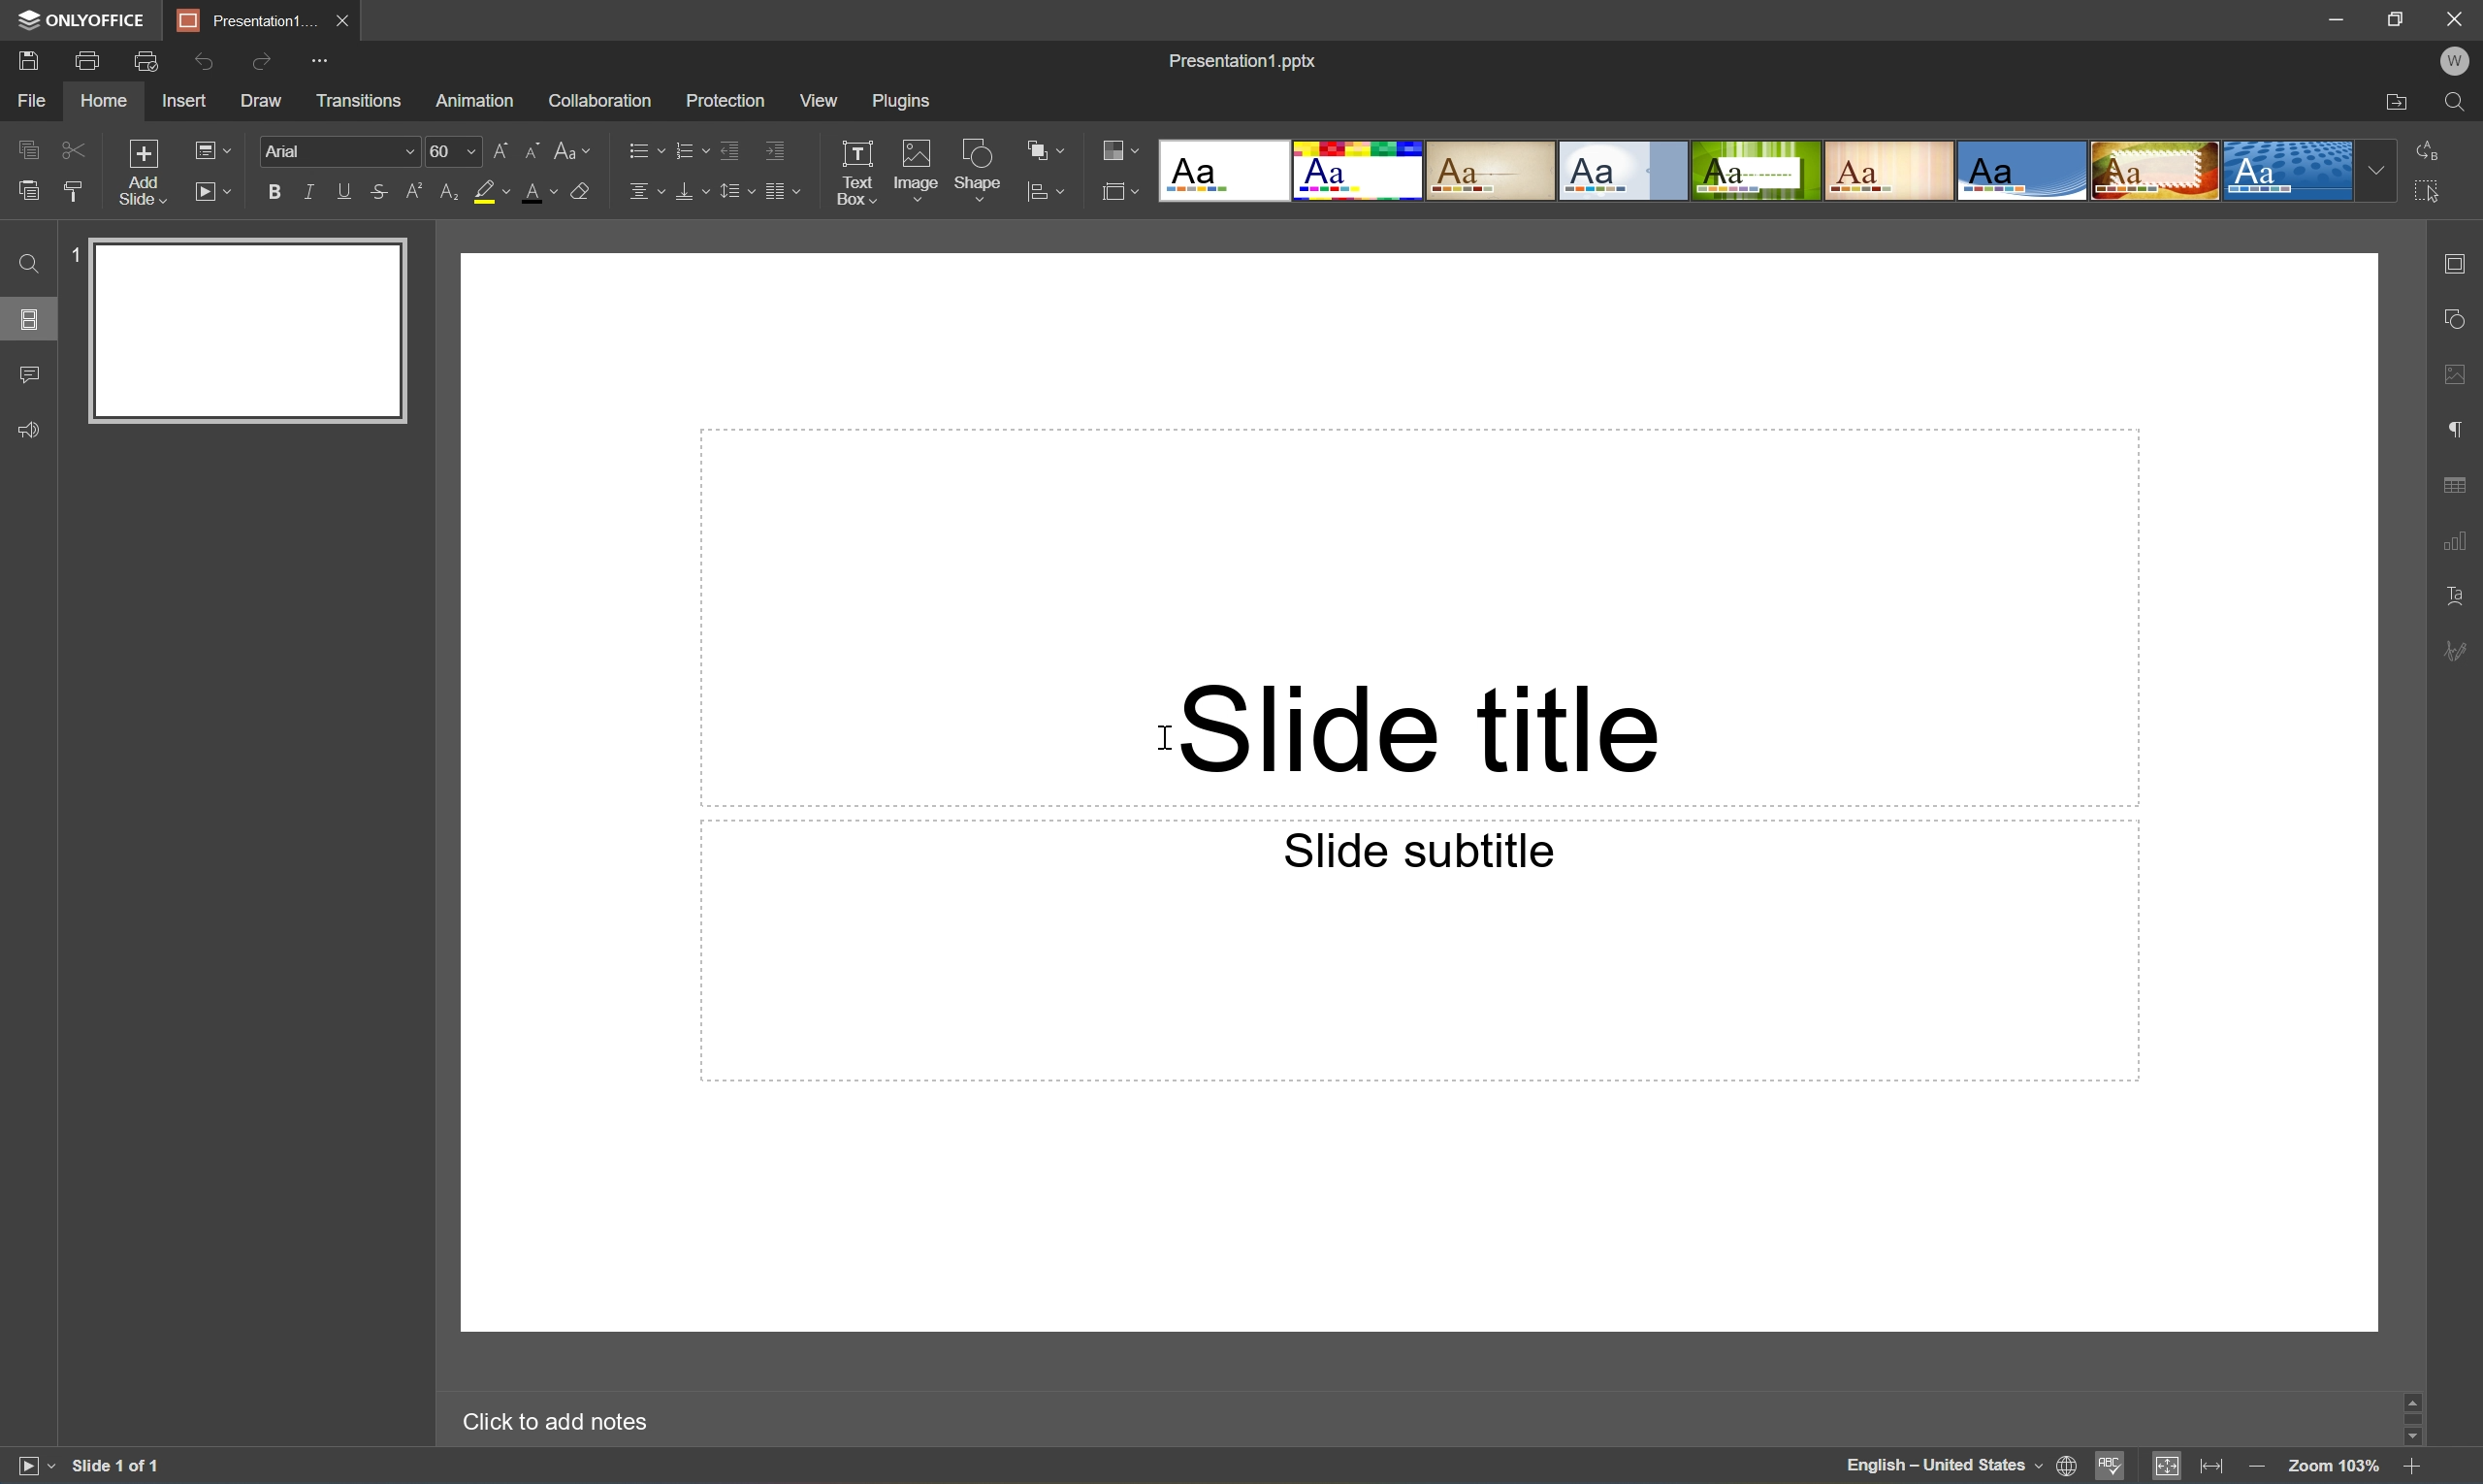 This screenshot has width=2483, height=1484. Describe the element at coordinates (441, 148) in the screenshot. I see `60` at that location.